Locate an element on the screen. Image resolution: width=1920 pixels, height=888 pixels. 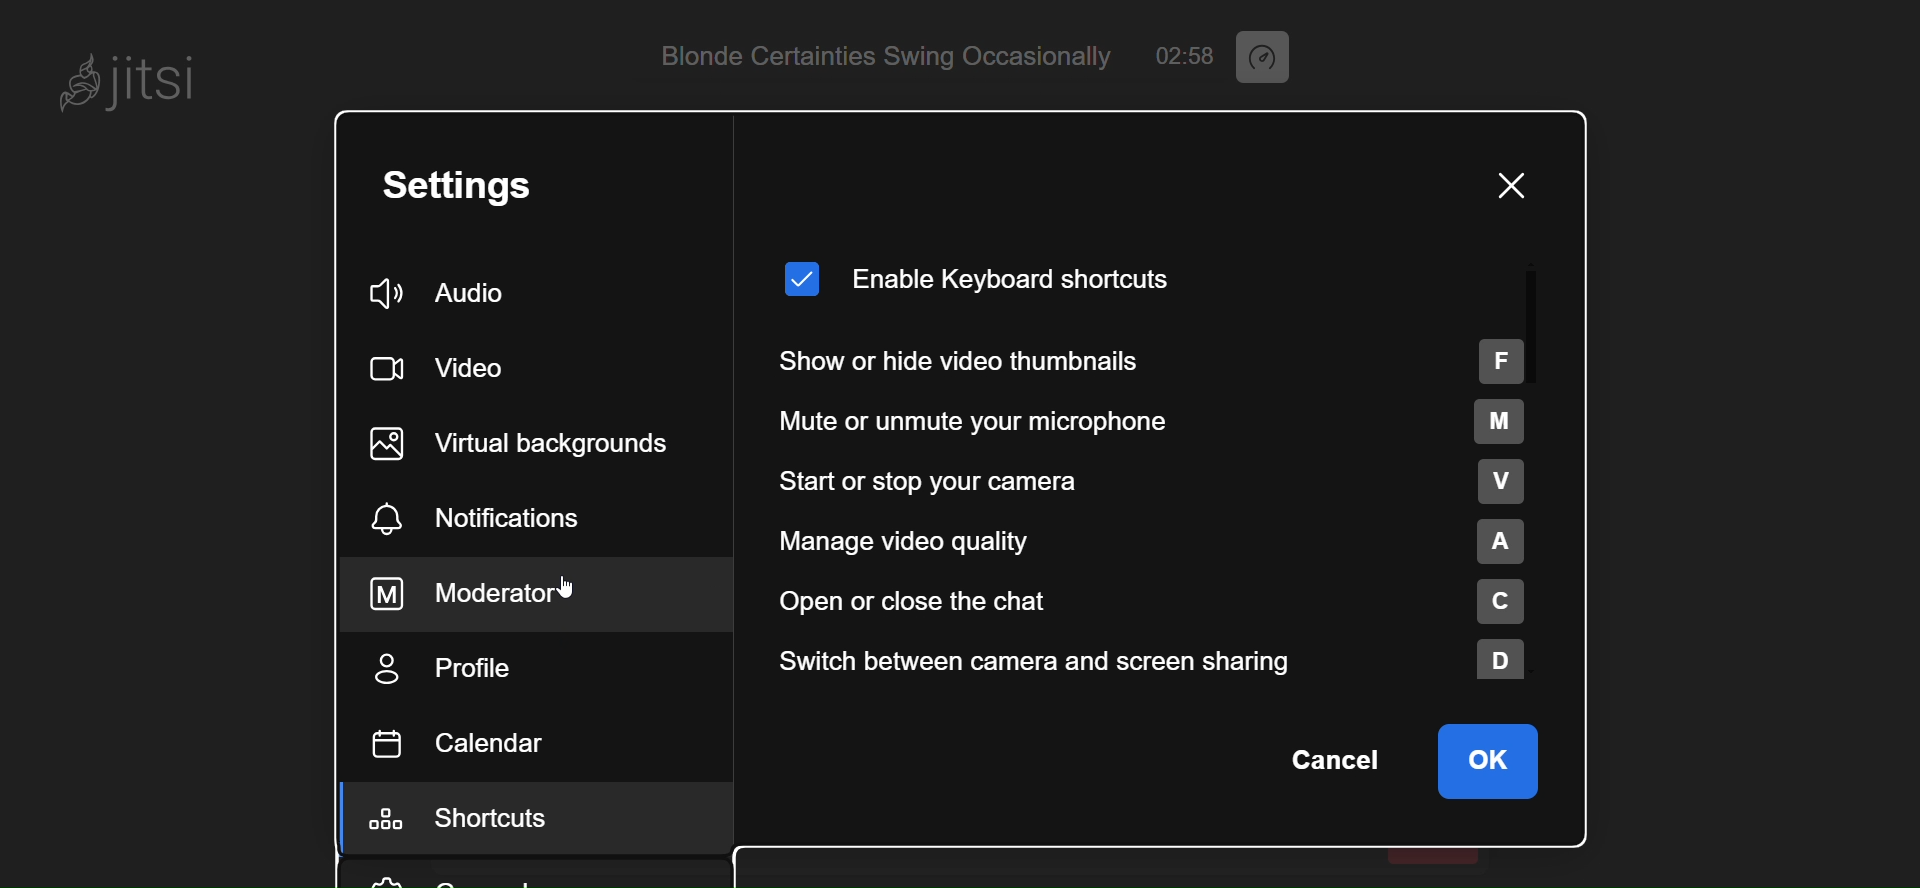
enable keyboard shortcut is located at coordinates (981, 273).